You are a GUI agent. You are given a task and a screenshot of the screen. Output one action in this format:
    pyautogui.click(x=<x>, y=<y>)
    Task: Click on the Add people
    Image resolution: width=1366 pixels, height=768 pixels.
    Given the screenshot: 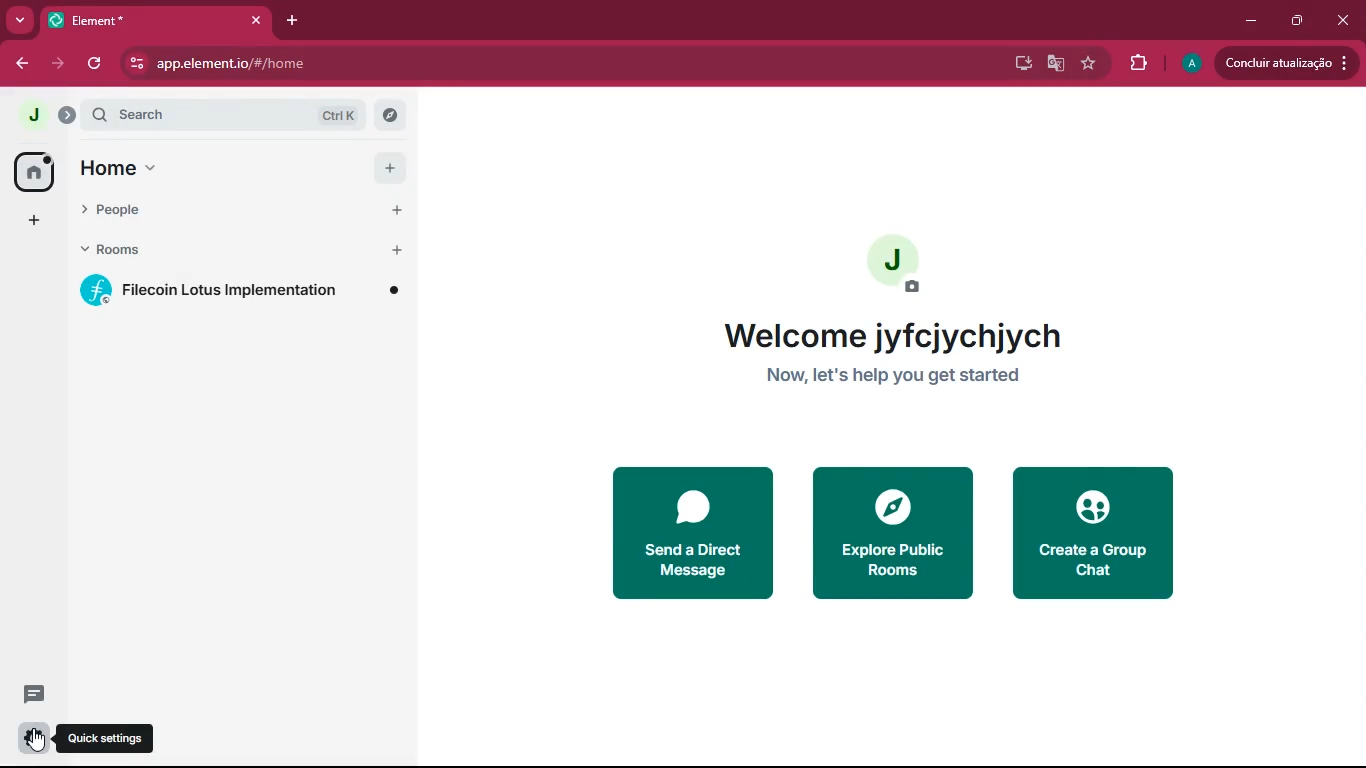 What is the action you would take?
    pyautogui.click(x=396, y=213)
    